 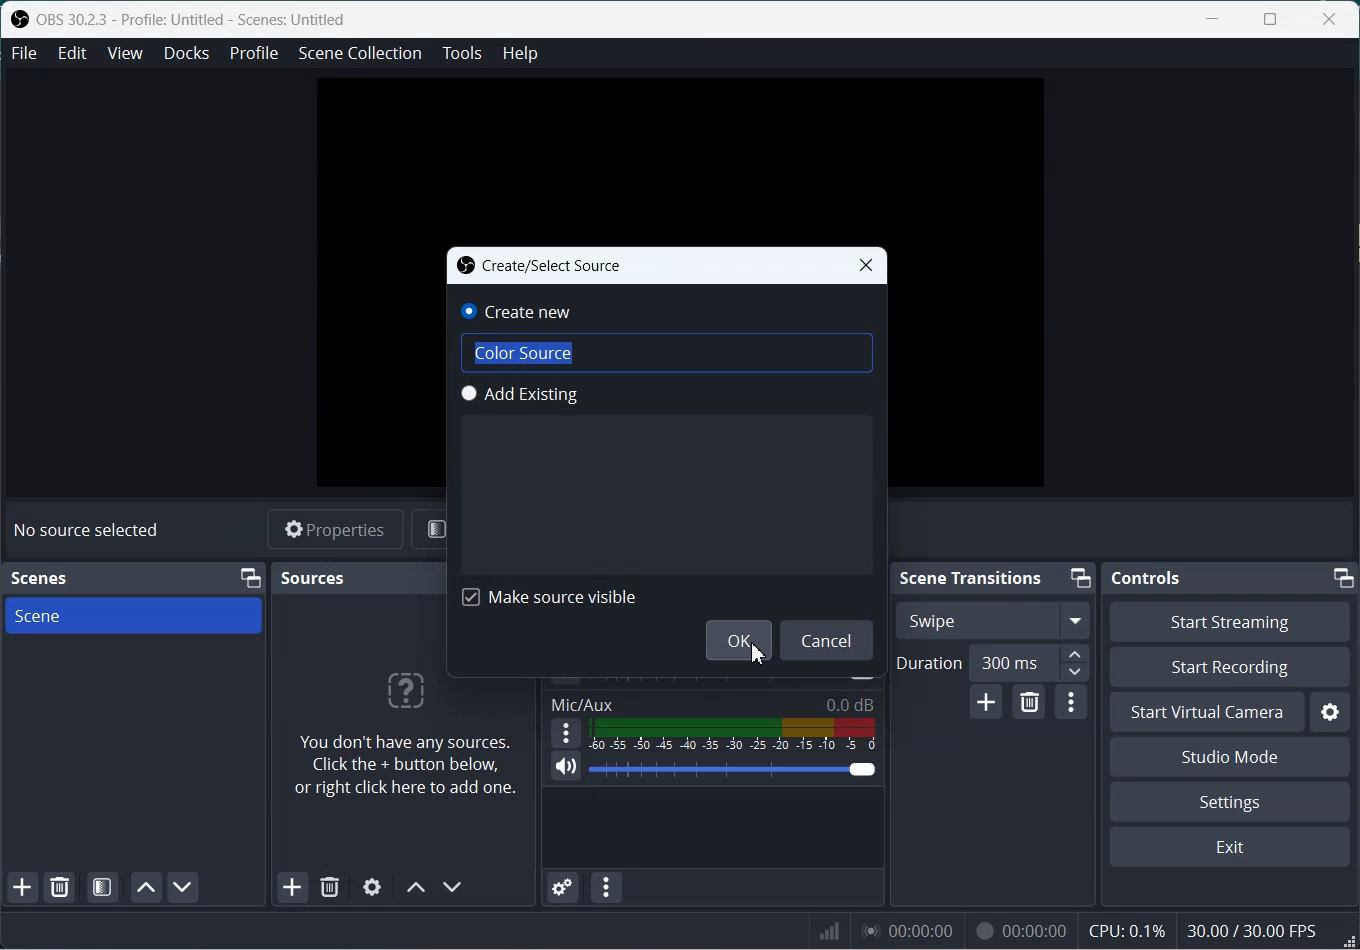 I want to click on Minimize, so click(x=1080, y=578).